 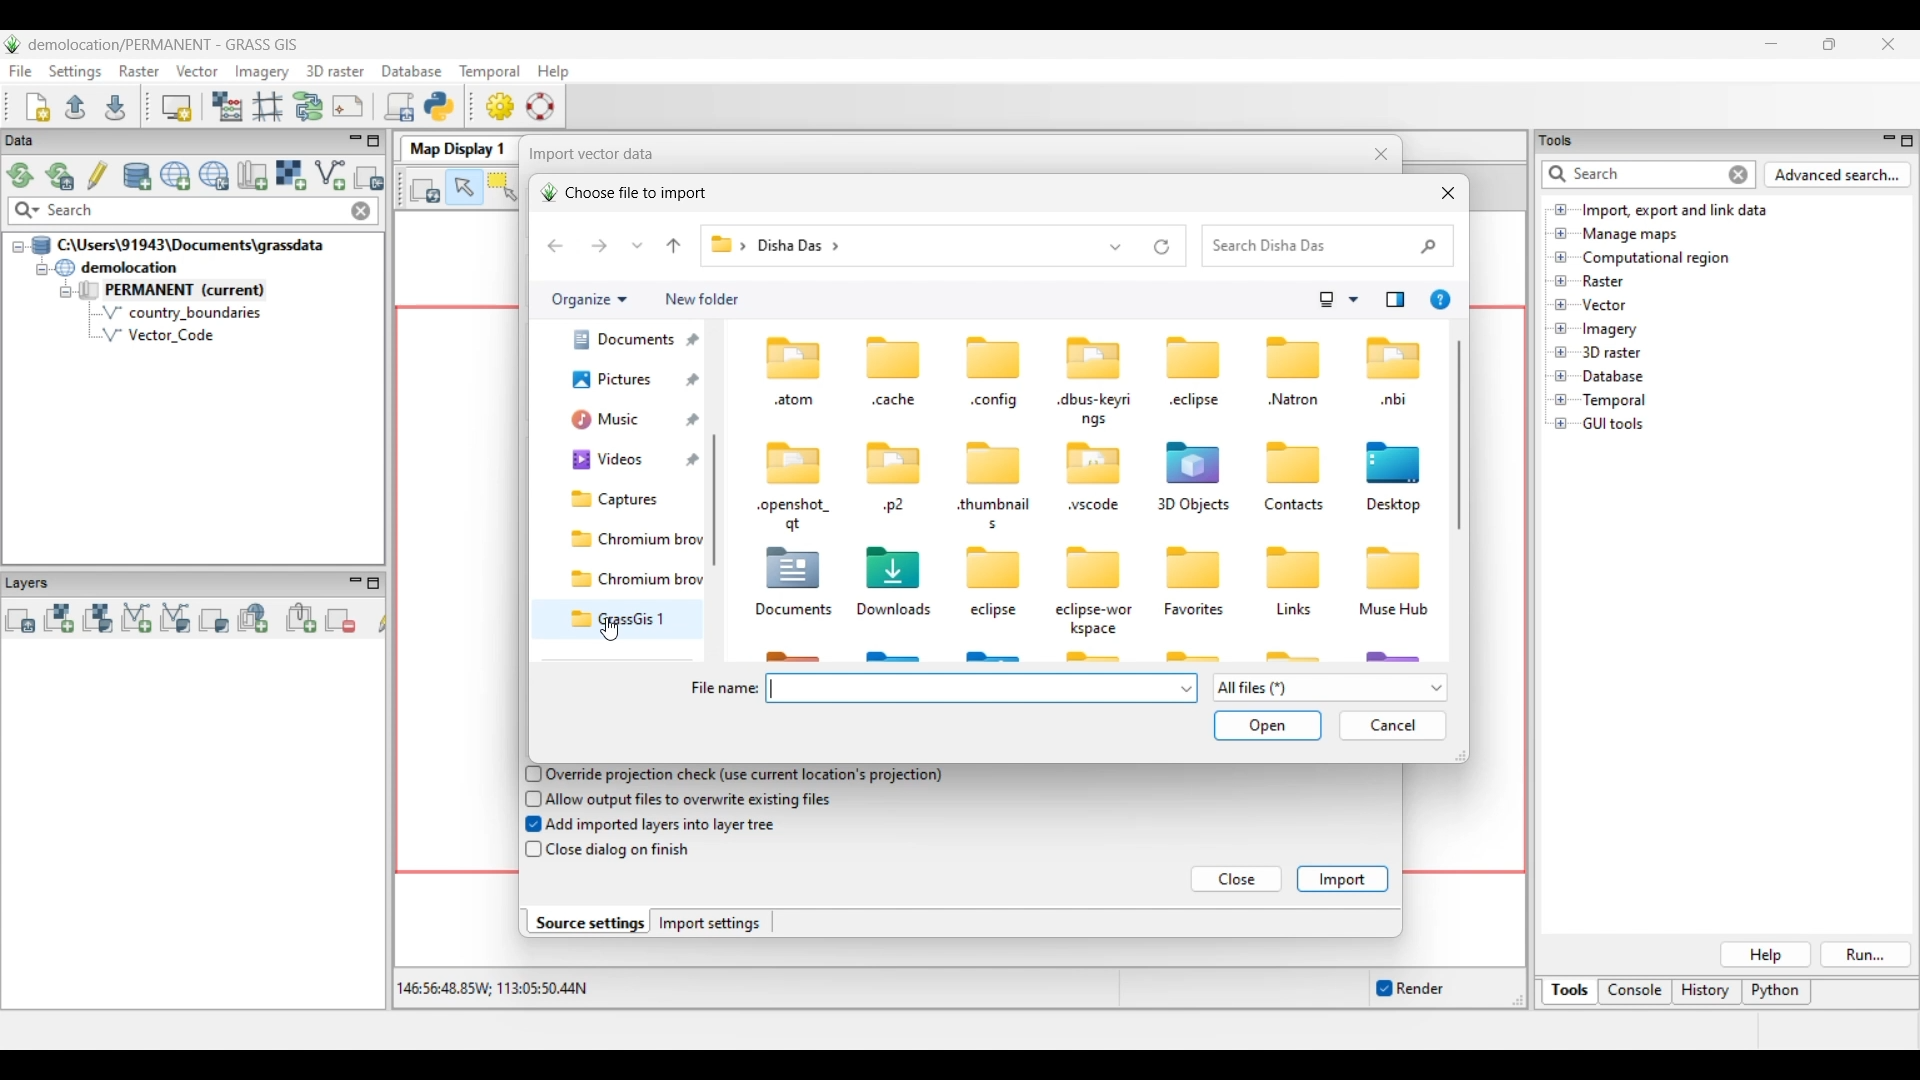 What do you see at coordinates (1603, 281) in the screenshot?
I see `Double click to see files under Raster` at bounding box center [1603, 281].